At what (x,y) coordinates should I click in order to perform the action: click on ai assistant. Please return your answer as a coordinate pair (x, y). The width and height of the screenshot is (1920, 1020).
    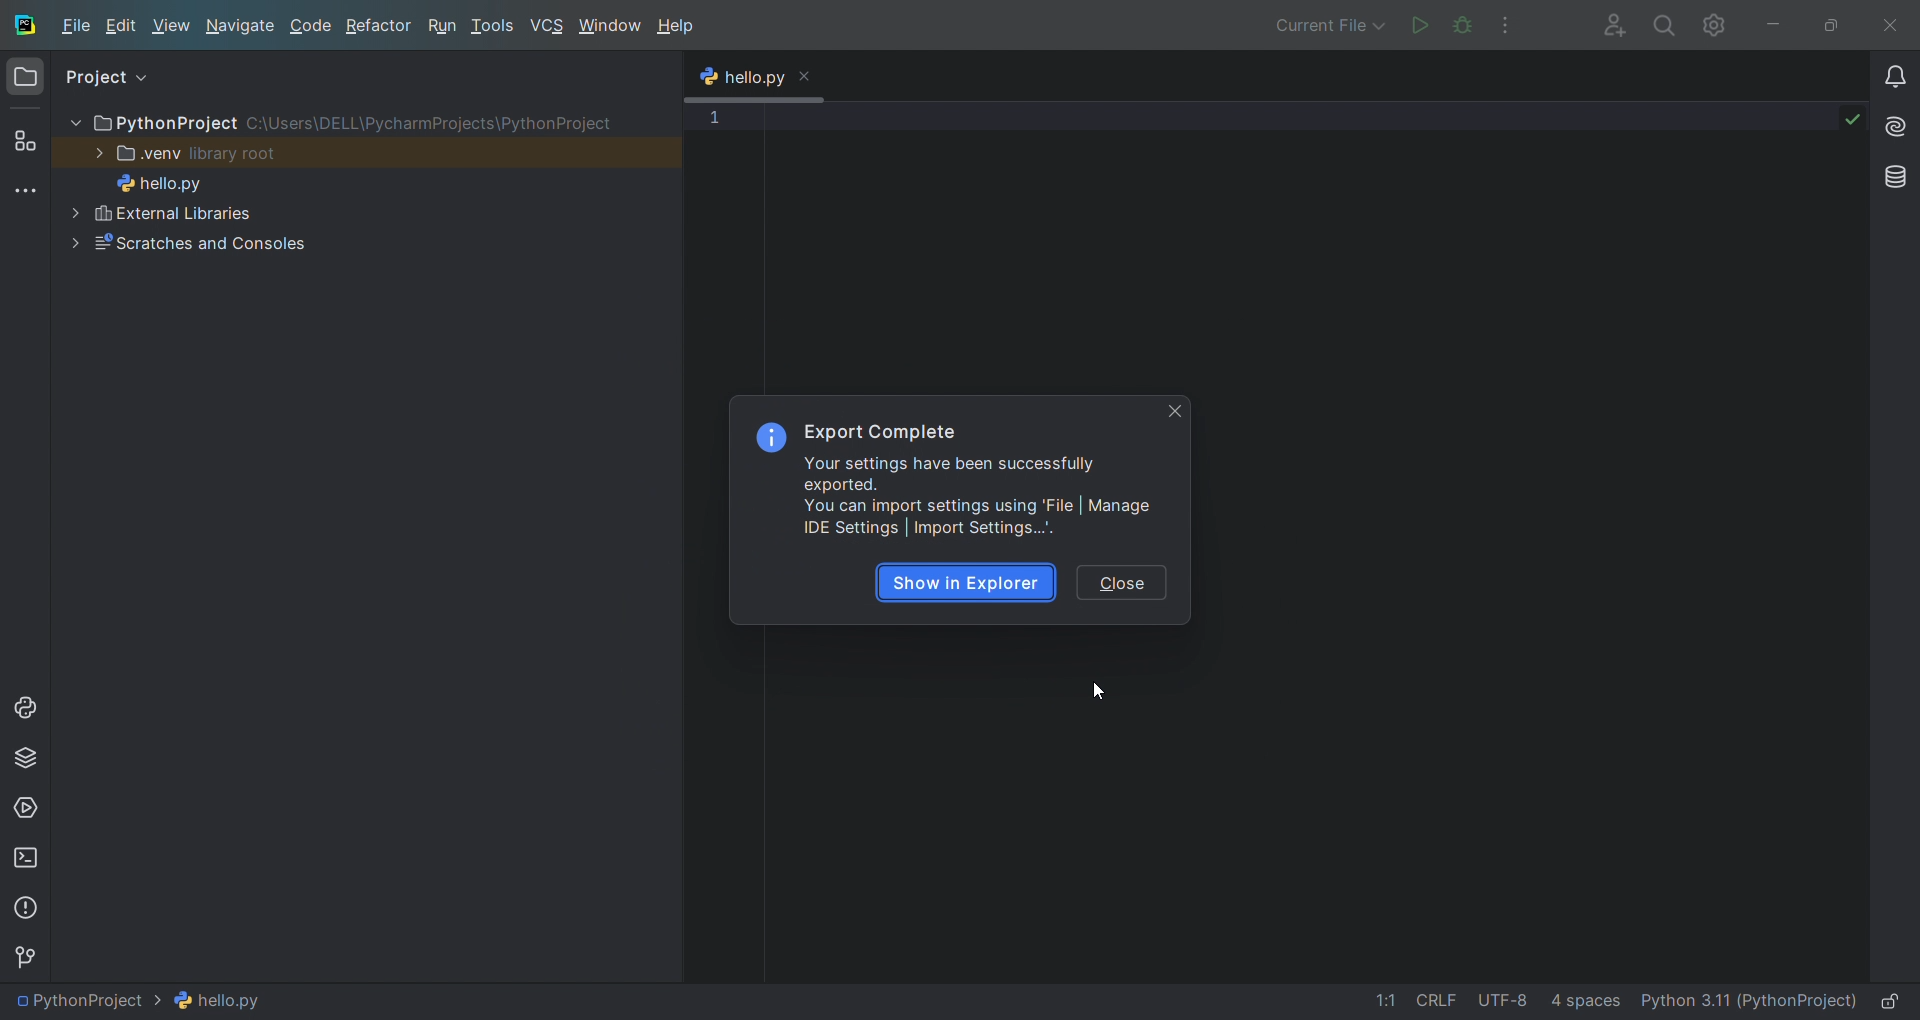
    Looking at the image, I should click on (1895, 127).